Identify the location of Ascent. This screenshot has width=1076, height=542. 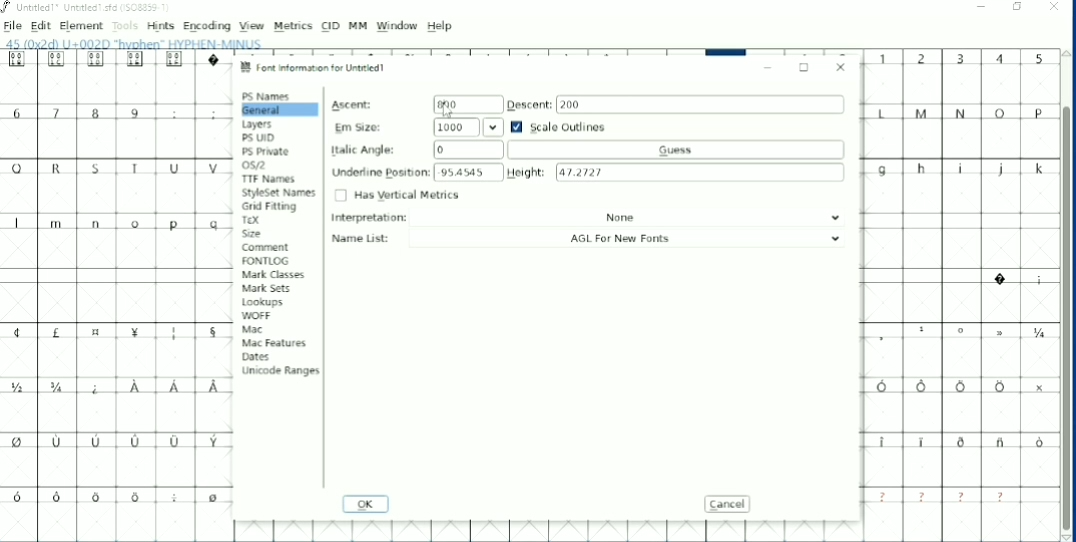
(416, 105).